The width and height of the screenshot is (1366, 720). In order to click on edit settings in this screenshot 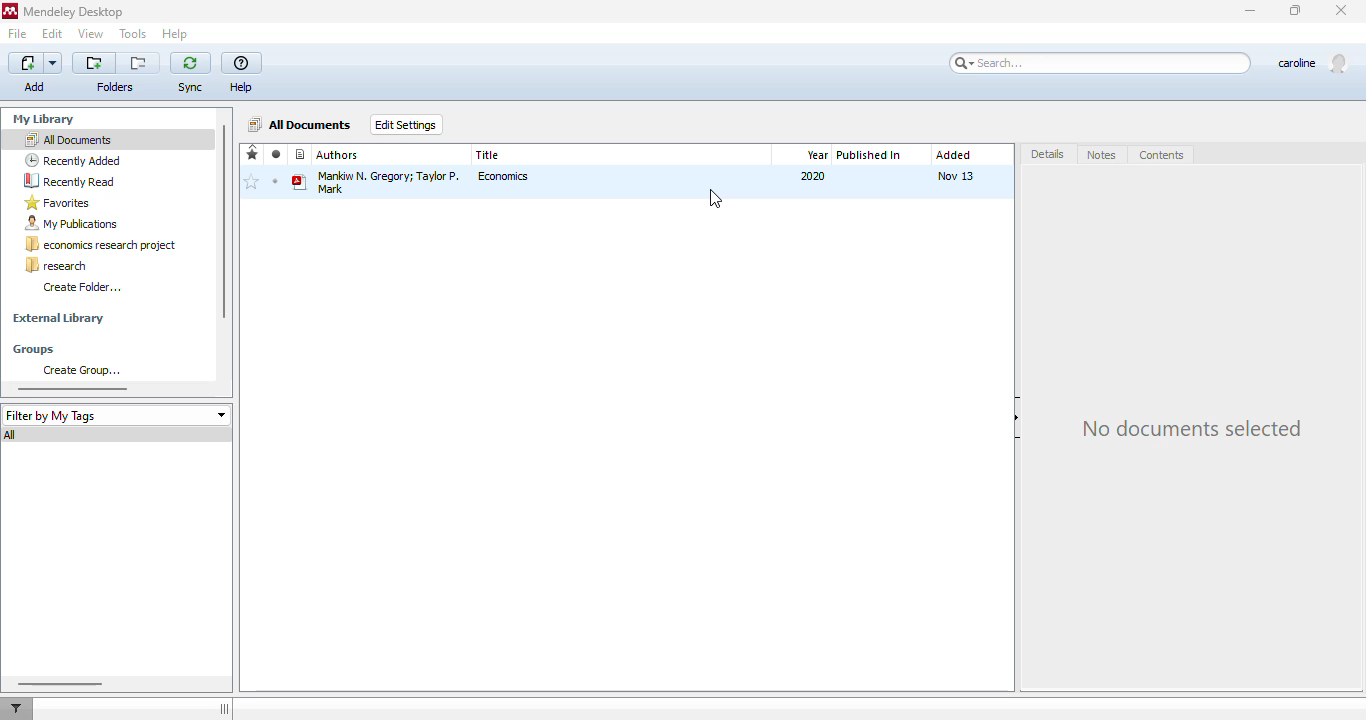, I will do `click(406, 124)`.